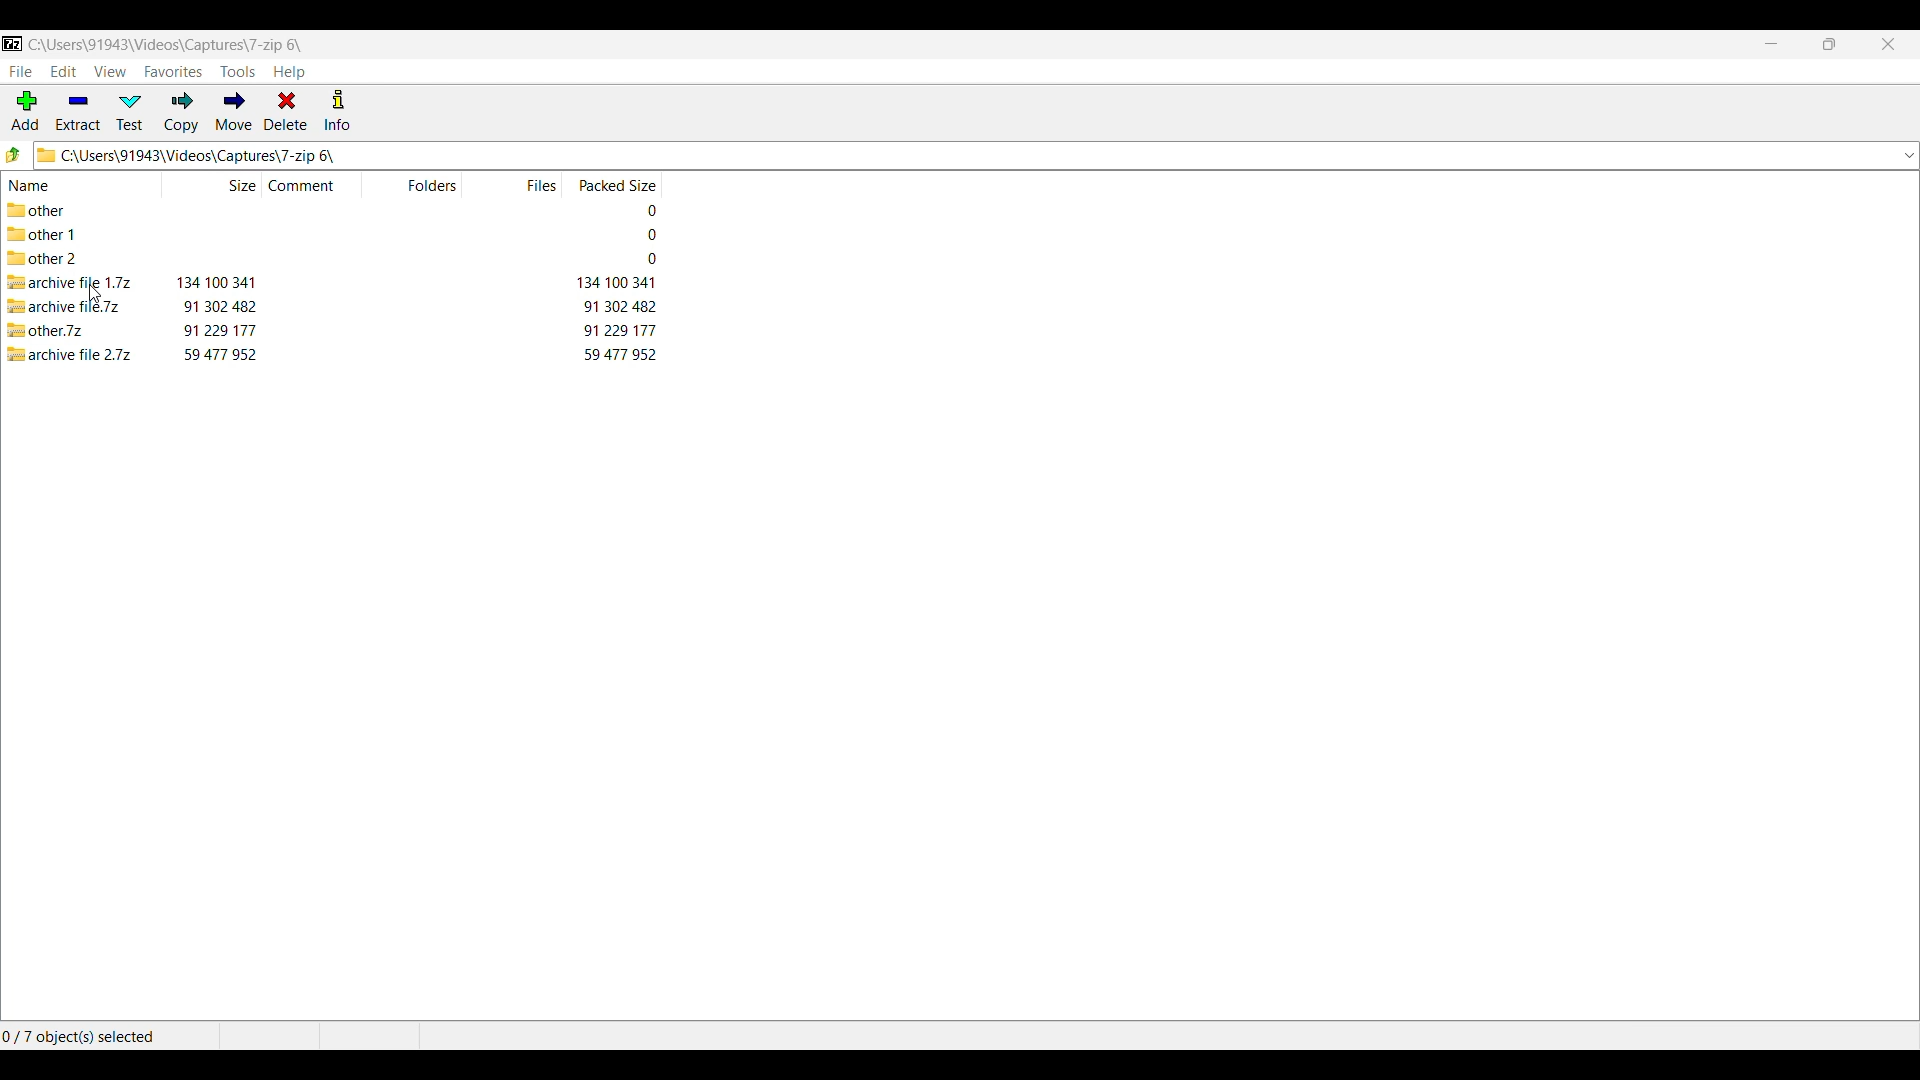  Describe the element at coordinates (950, 155) in the screenshot. I see `C\Users\91943\Videos\Captures\7-zip 6\` at that location.